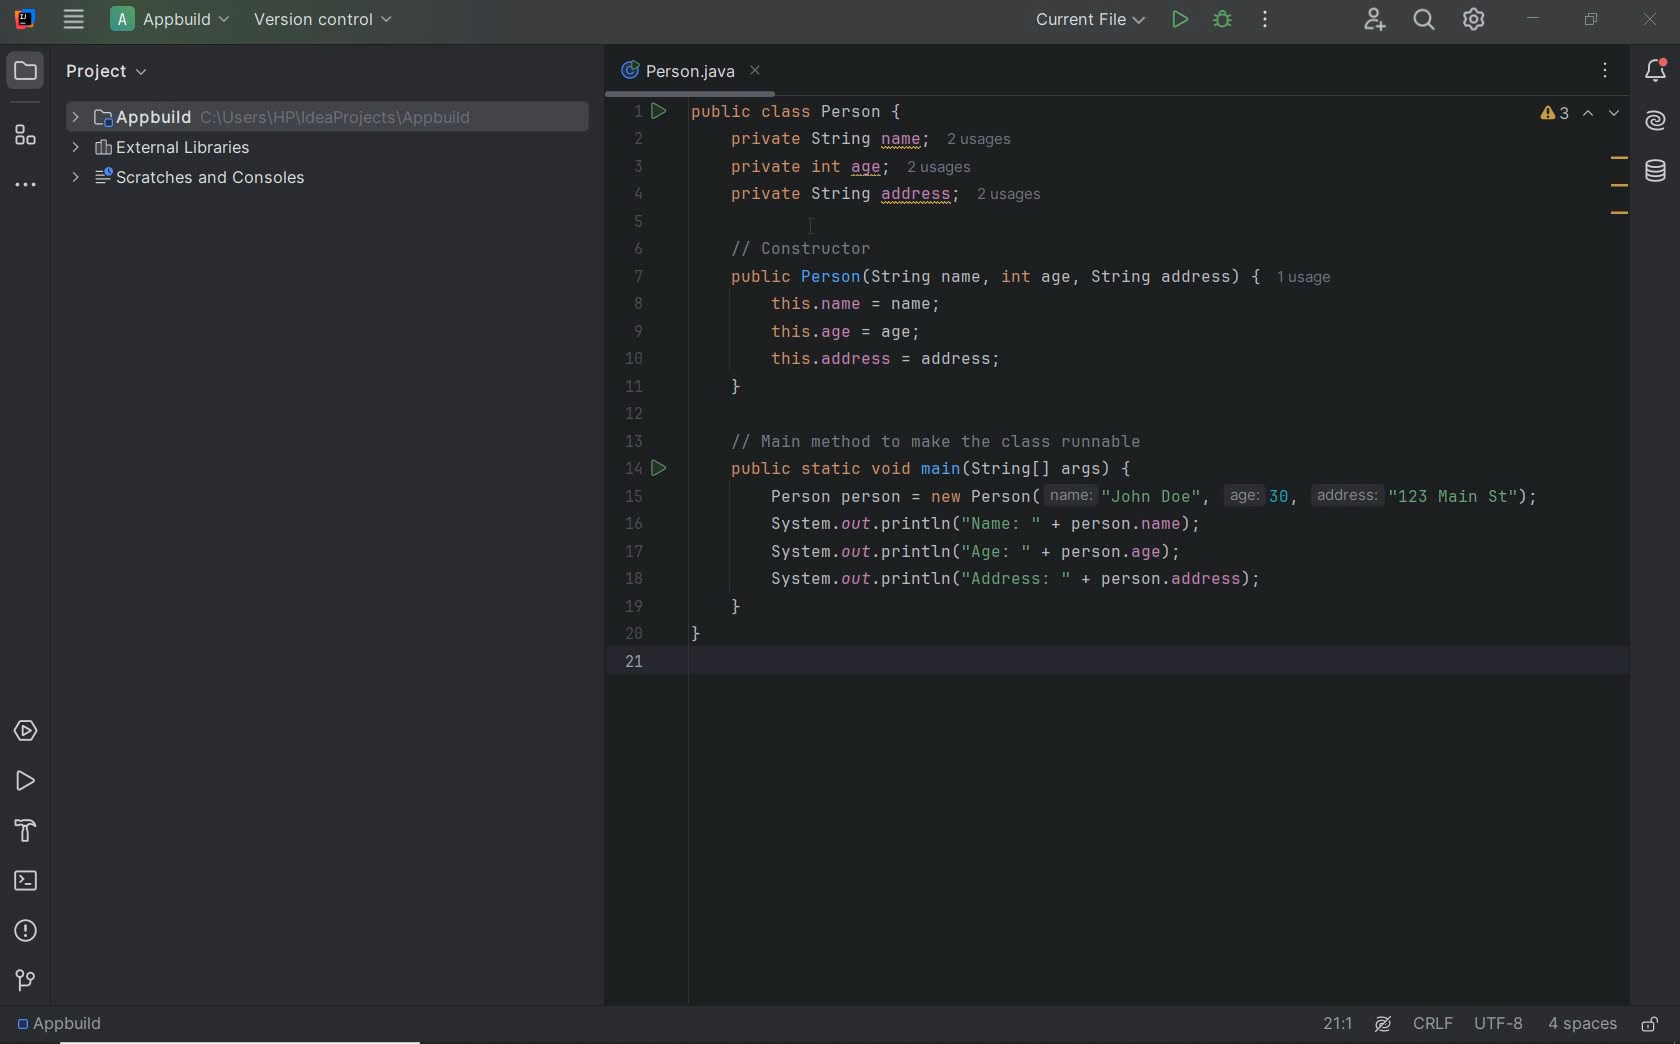 This screenshot has height=1044, width=1680. What do you see at coordinates (27, 878) in the screenshot?
I see `terminal` at bounding box center [27, 878].